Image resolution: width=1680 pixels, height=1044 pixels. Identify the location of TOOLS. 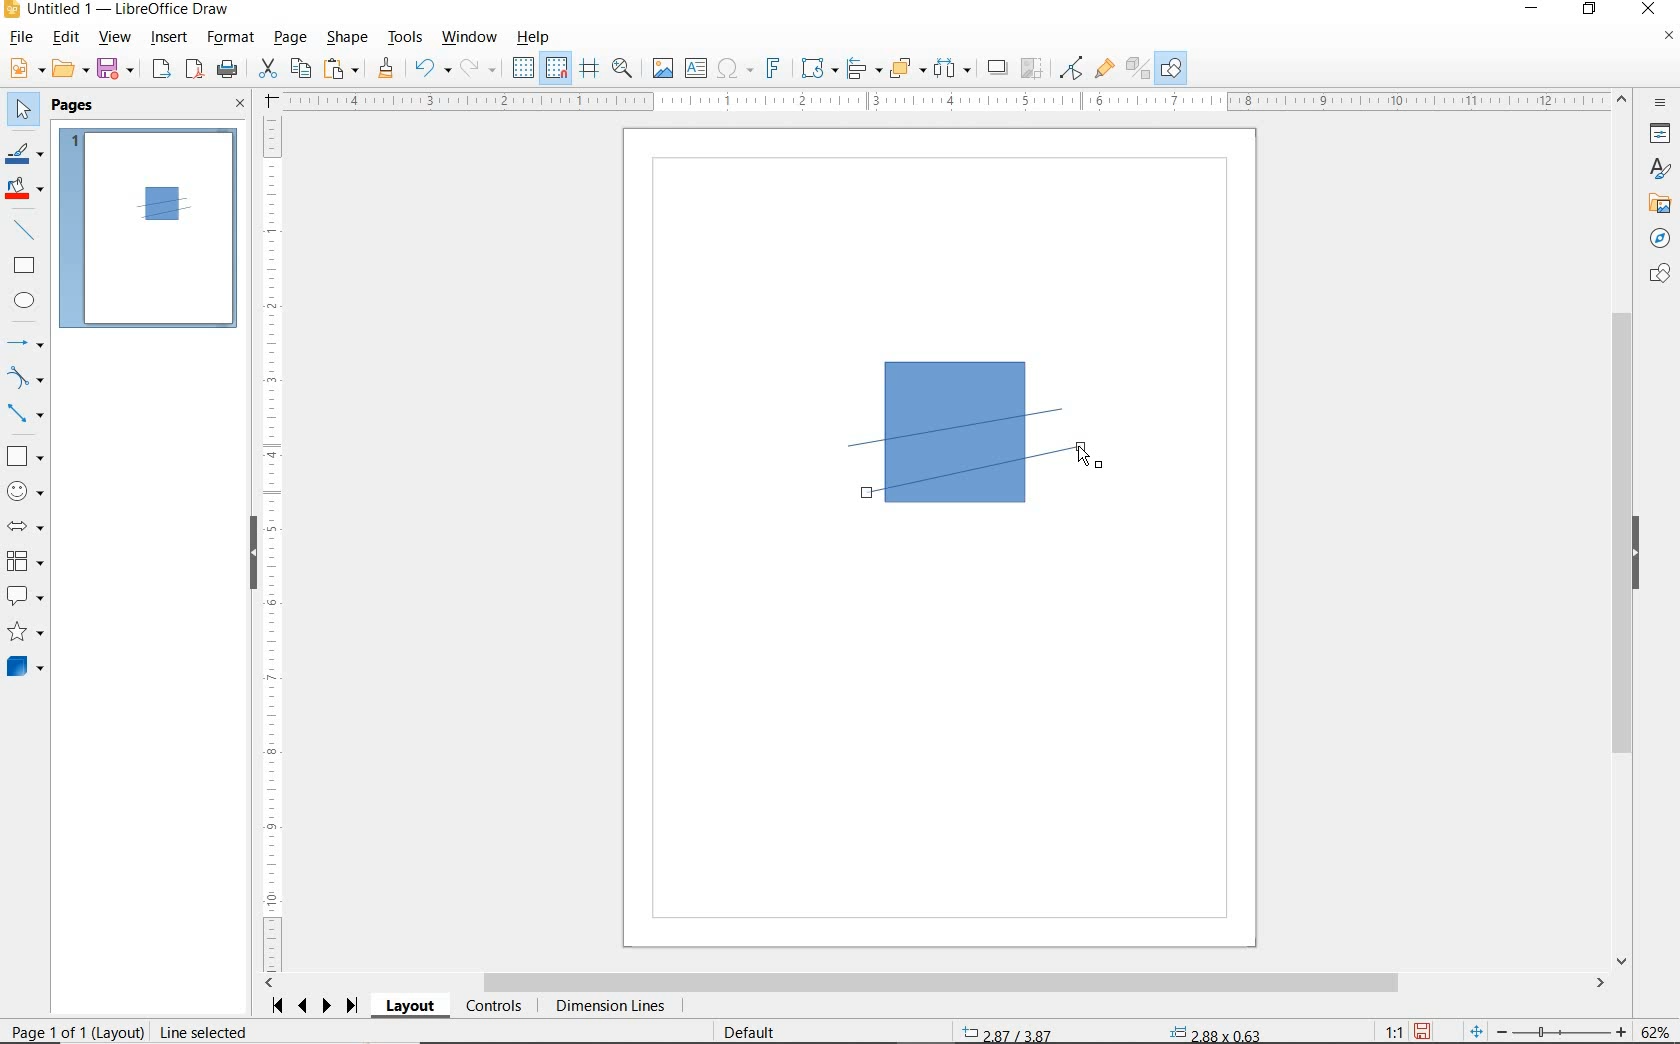
(407, 39).